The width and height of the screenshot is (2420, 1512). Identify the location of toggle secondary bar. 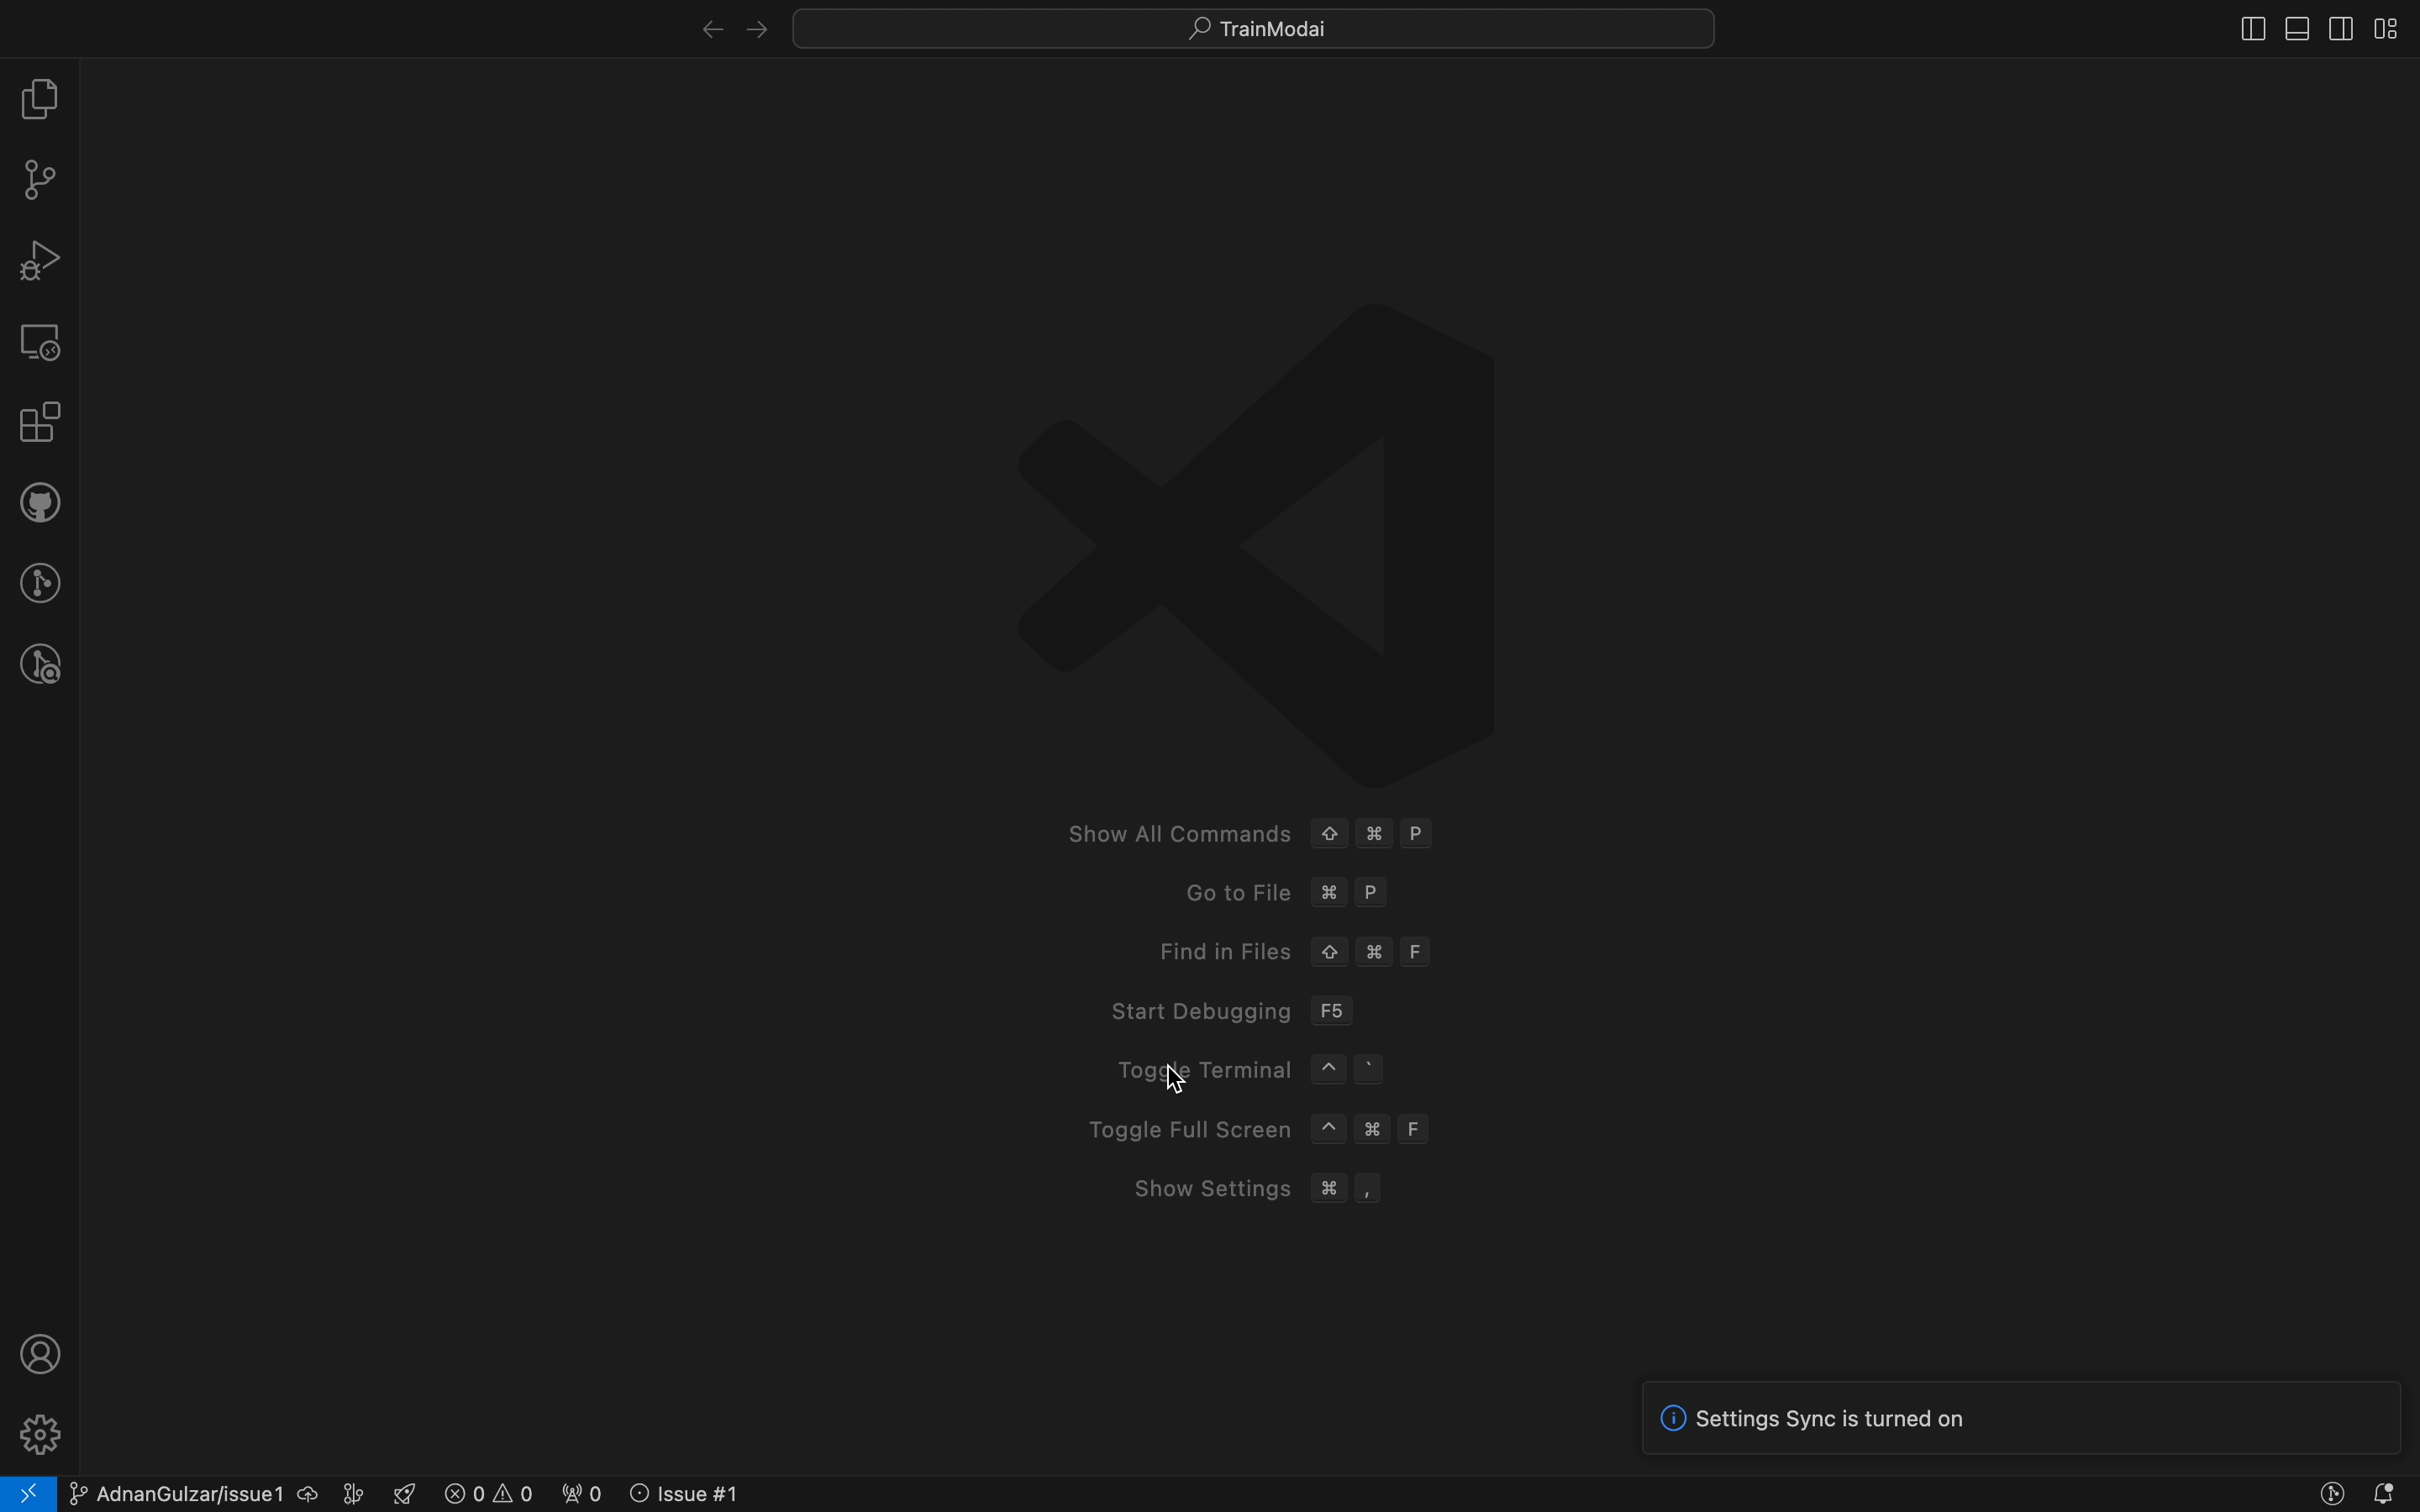
(2340, 28).